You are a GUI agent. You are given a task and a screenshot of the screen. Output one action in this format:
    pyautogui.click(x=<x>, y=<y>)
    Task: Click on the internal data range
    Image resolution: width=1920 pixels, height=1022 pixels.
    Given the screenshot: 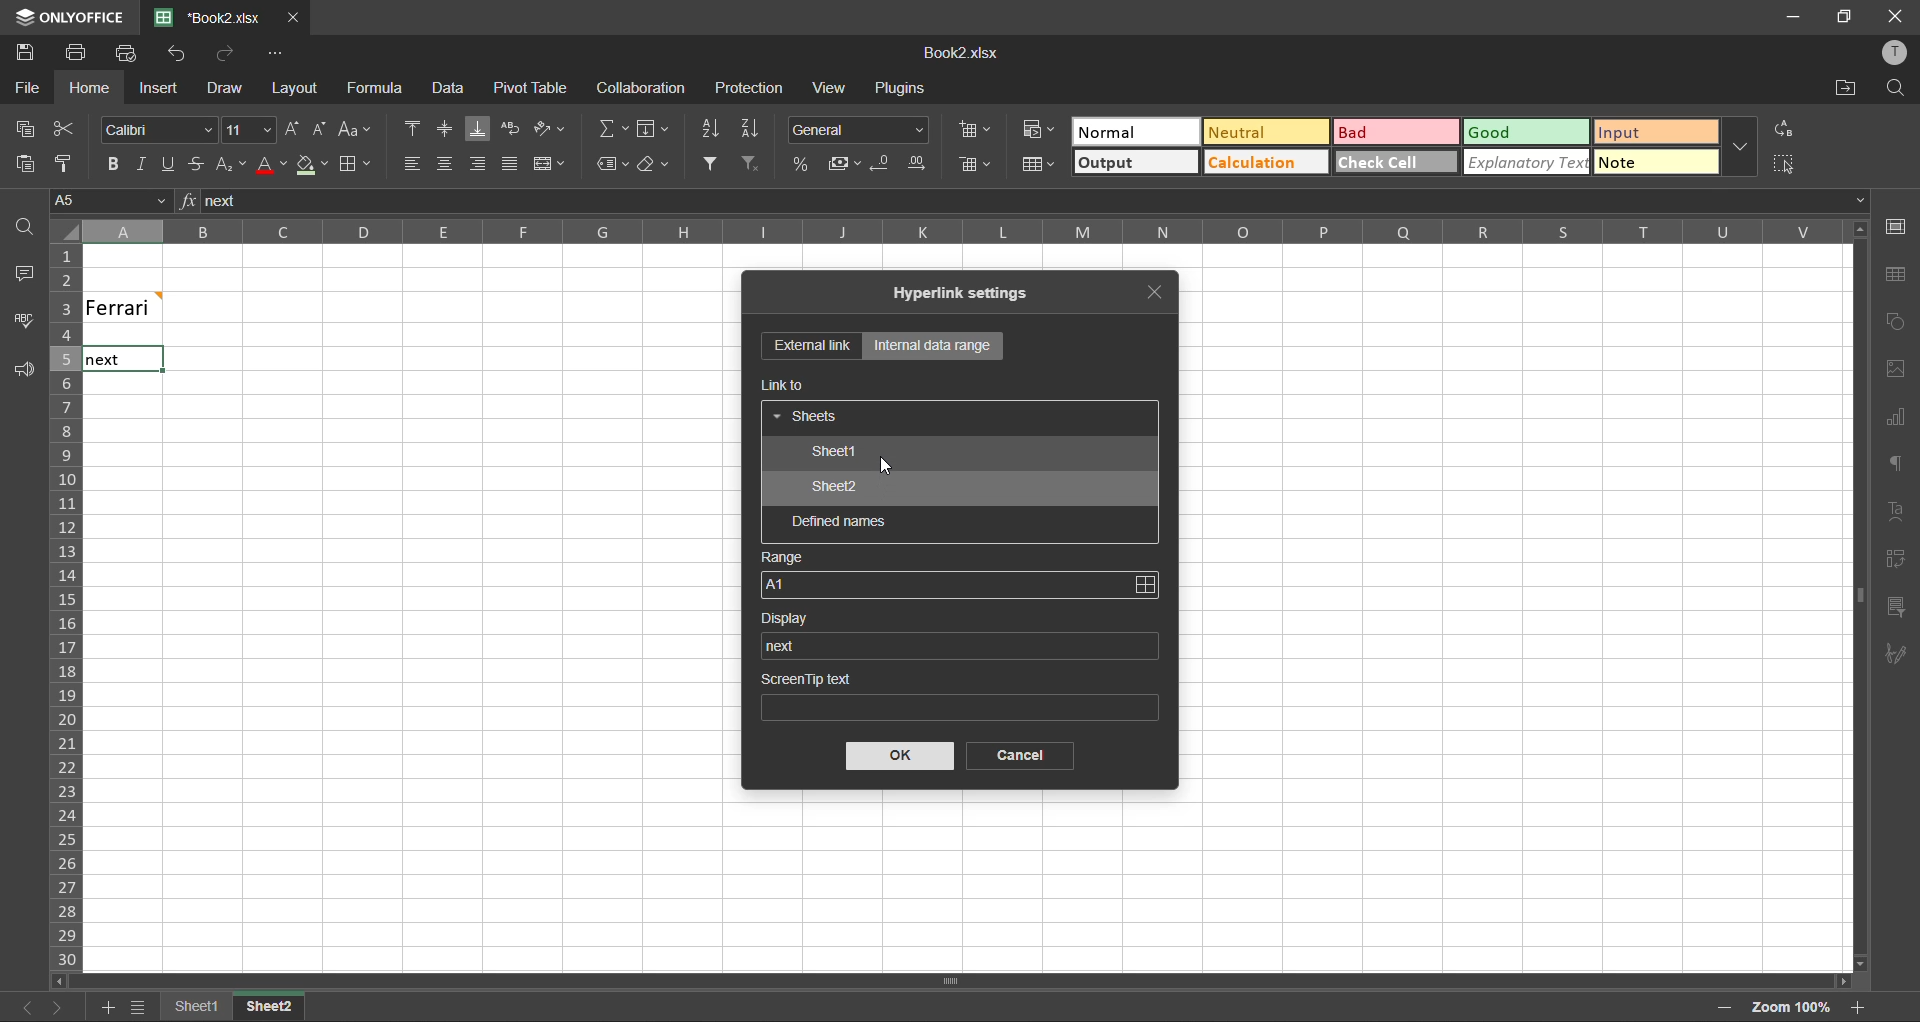 What is the action you would take?
    pyautogui.click(x=931, y=346)
    